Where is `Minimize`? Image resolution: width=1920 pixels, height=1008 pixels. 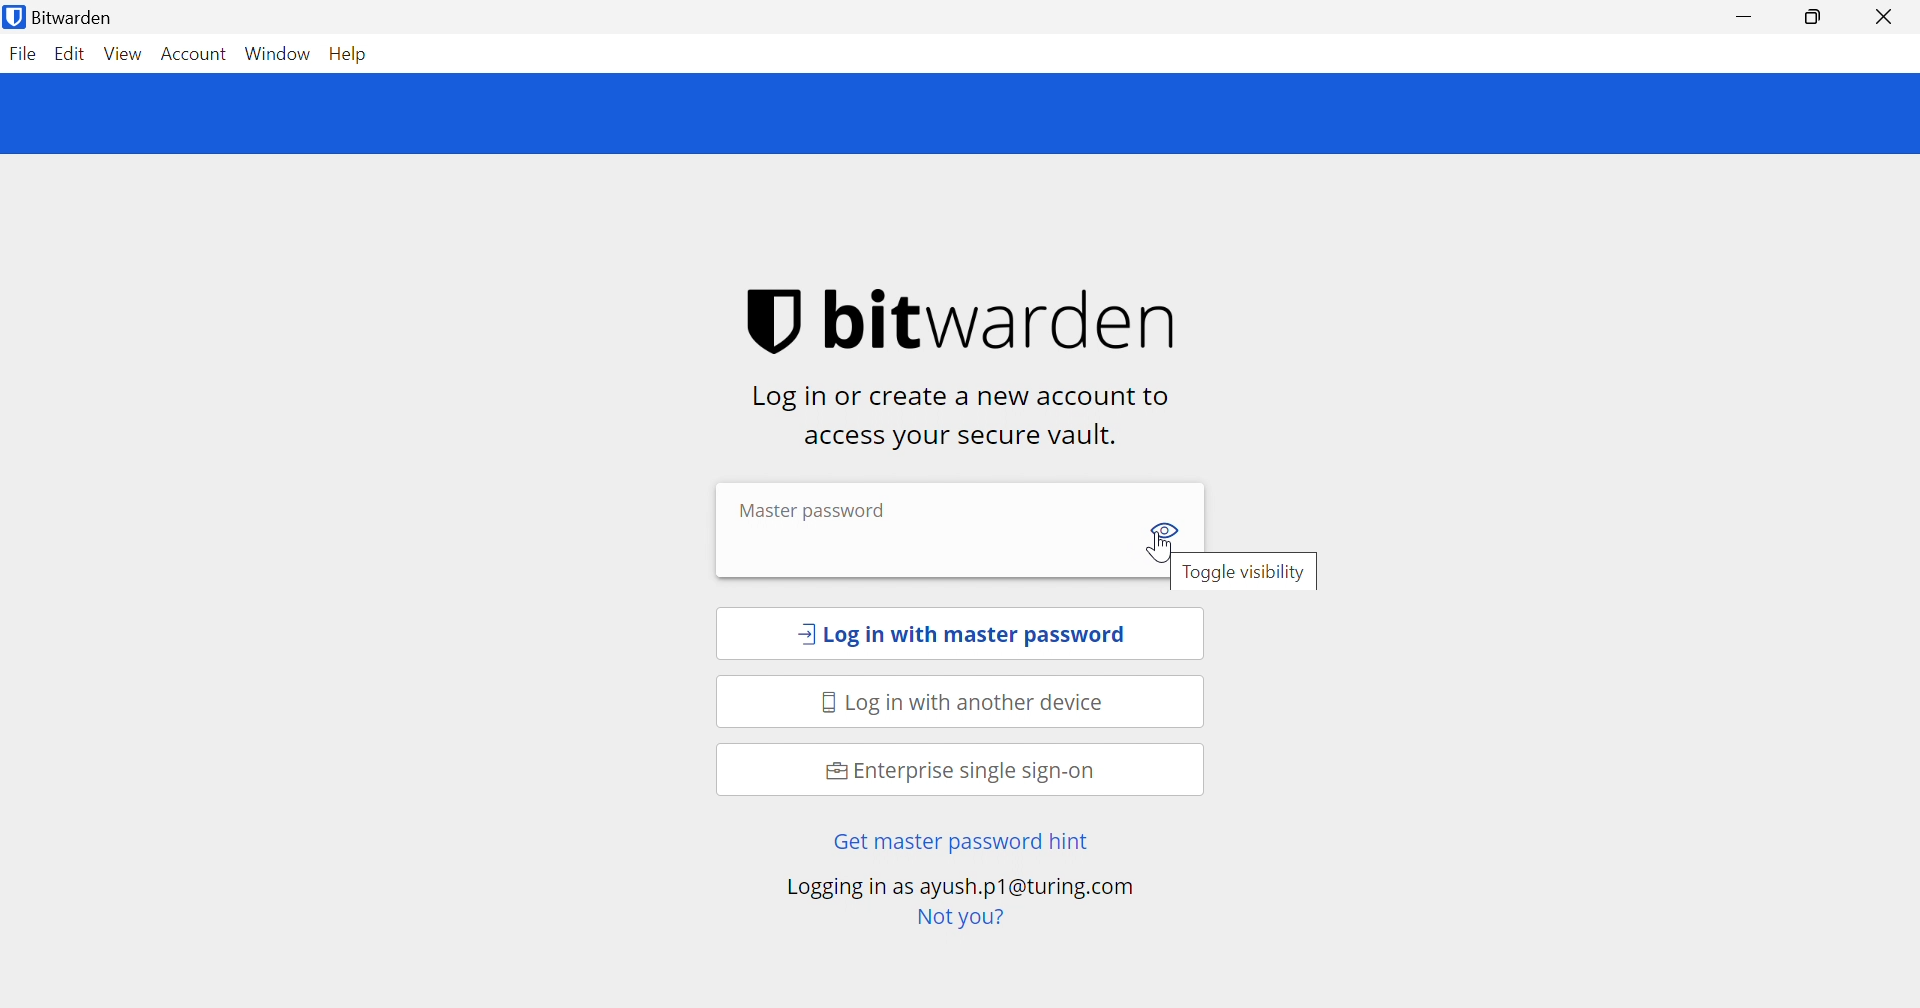
Minimize is located at coordinates (1748, 16).